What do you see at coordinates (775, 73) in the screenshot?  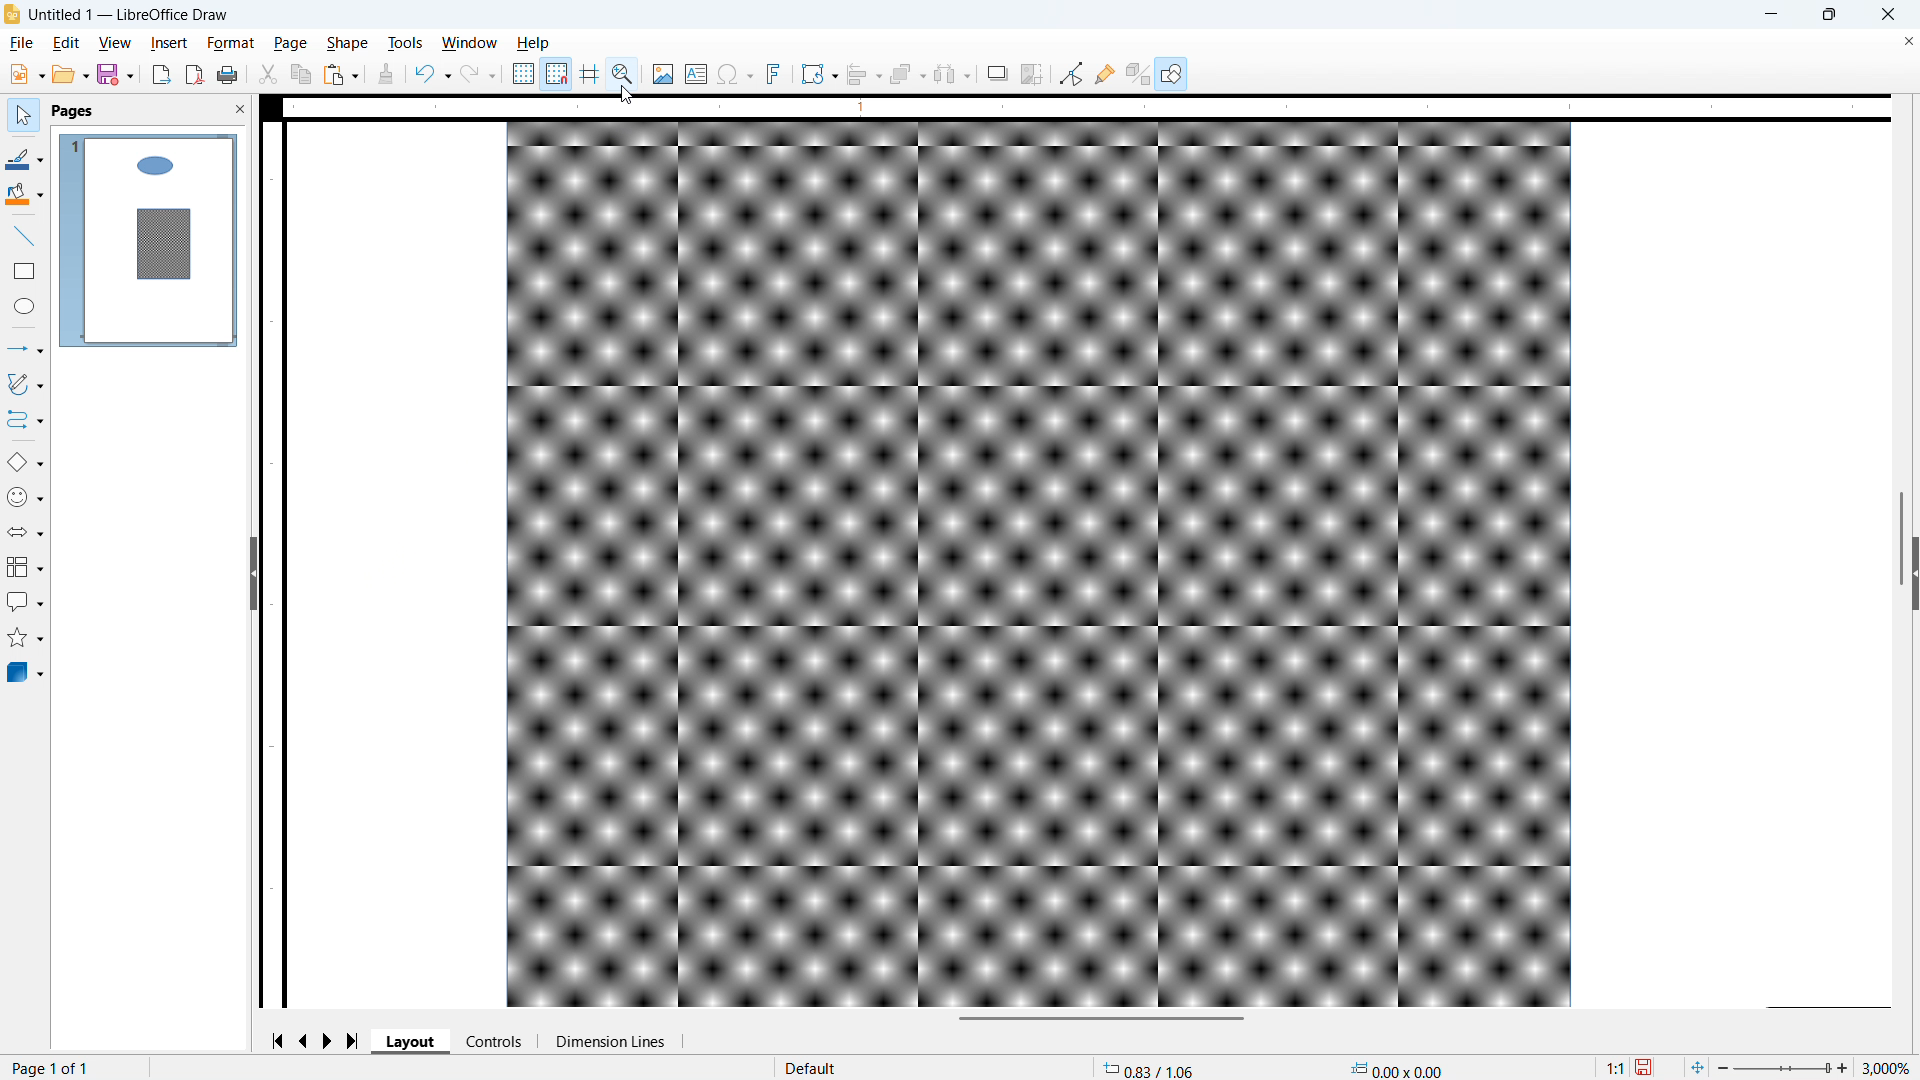 I see `Insert font work text ` at bounding box center [775, 73].